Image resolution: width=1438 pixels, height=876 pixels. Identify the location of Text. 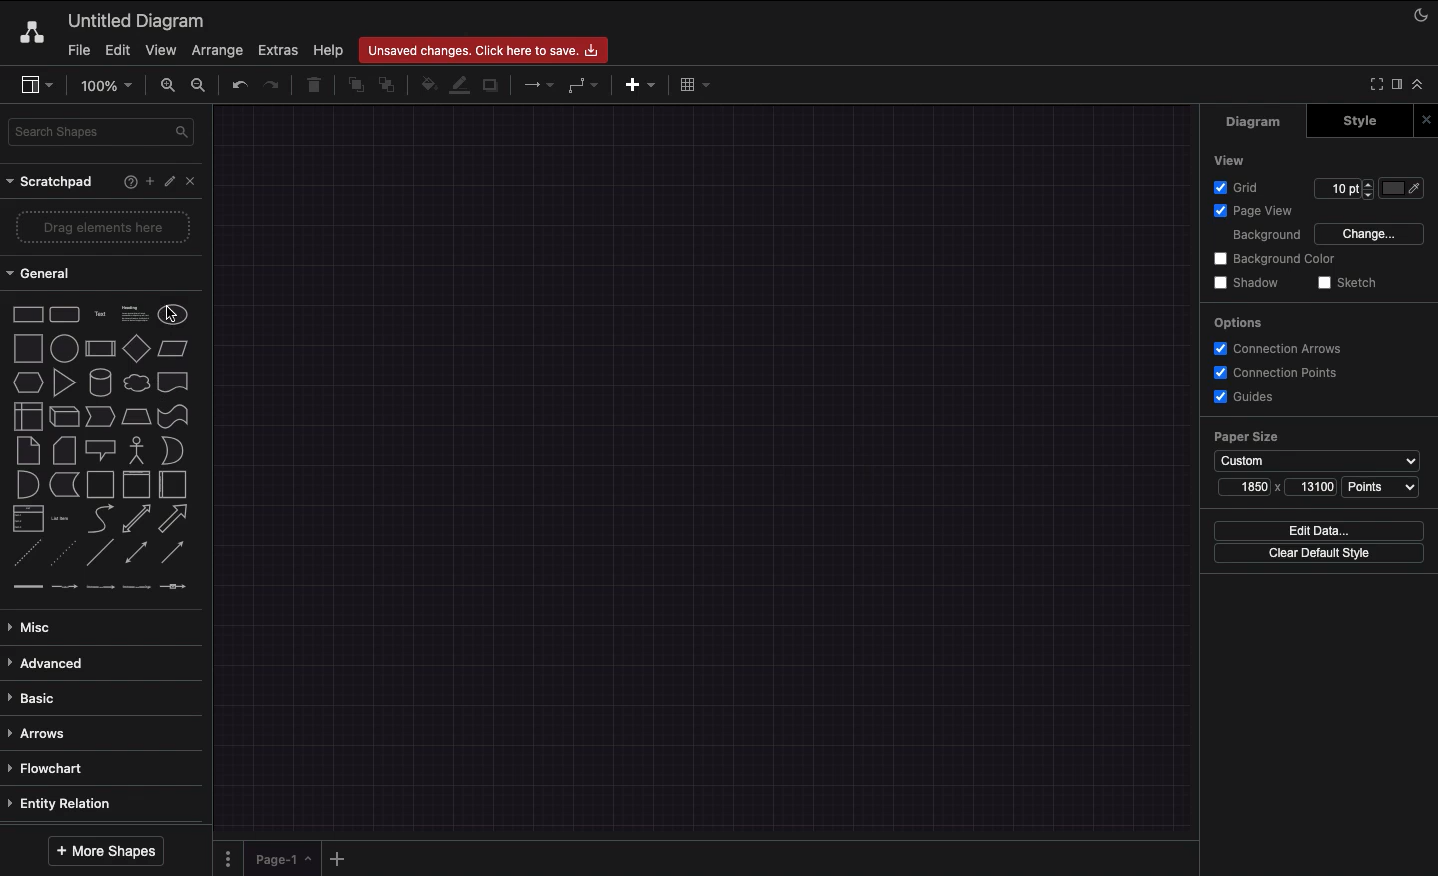
(100, 315).